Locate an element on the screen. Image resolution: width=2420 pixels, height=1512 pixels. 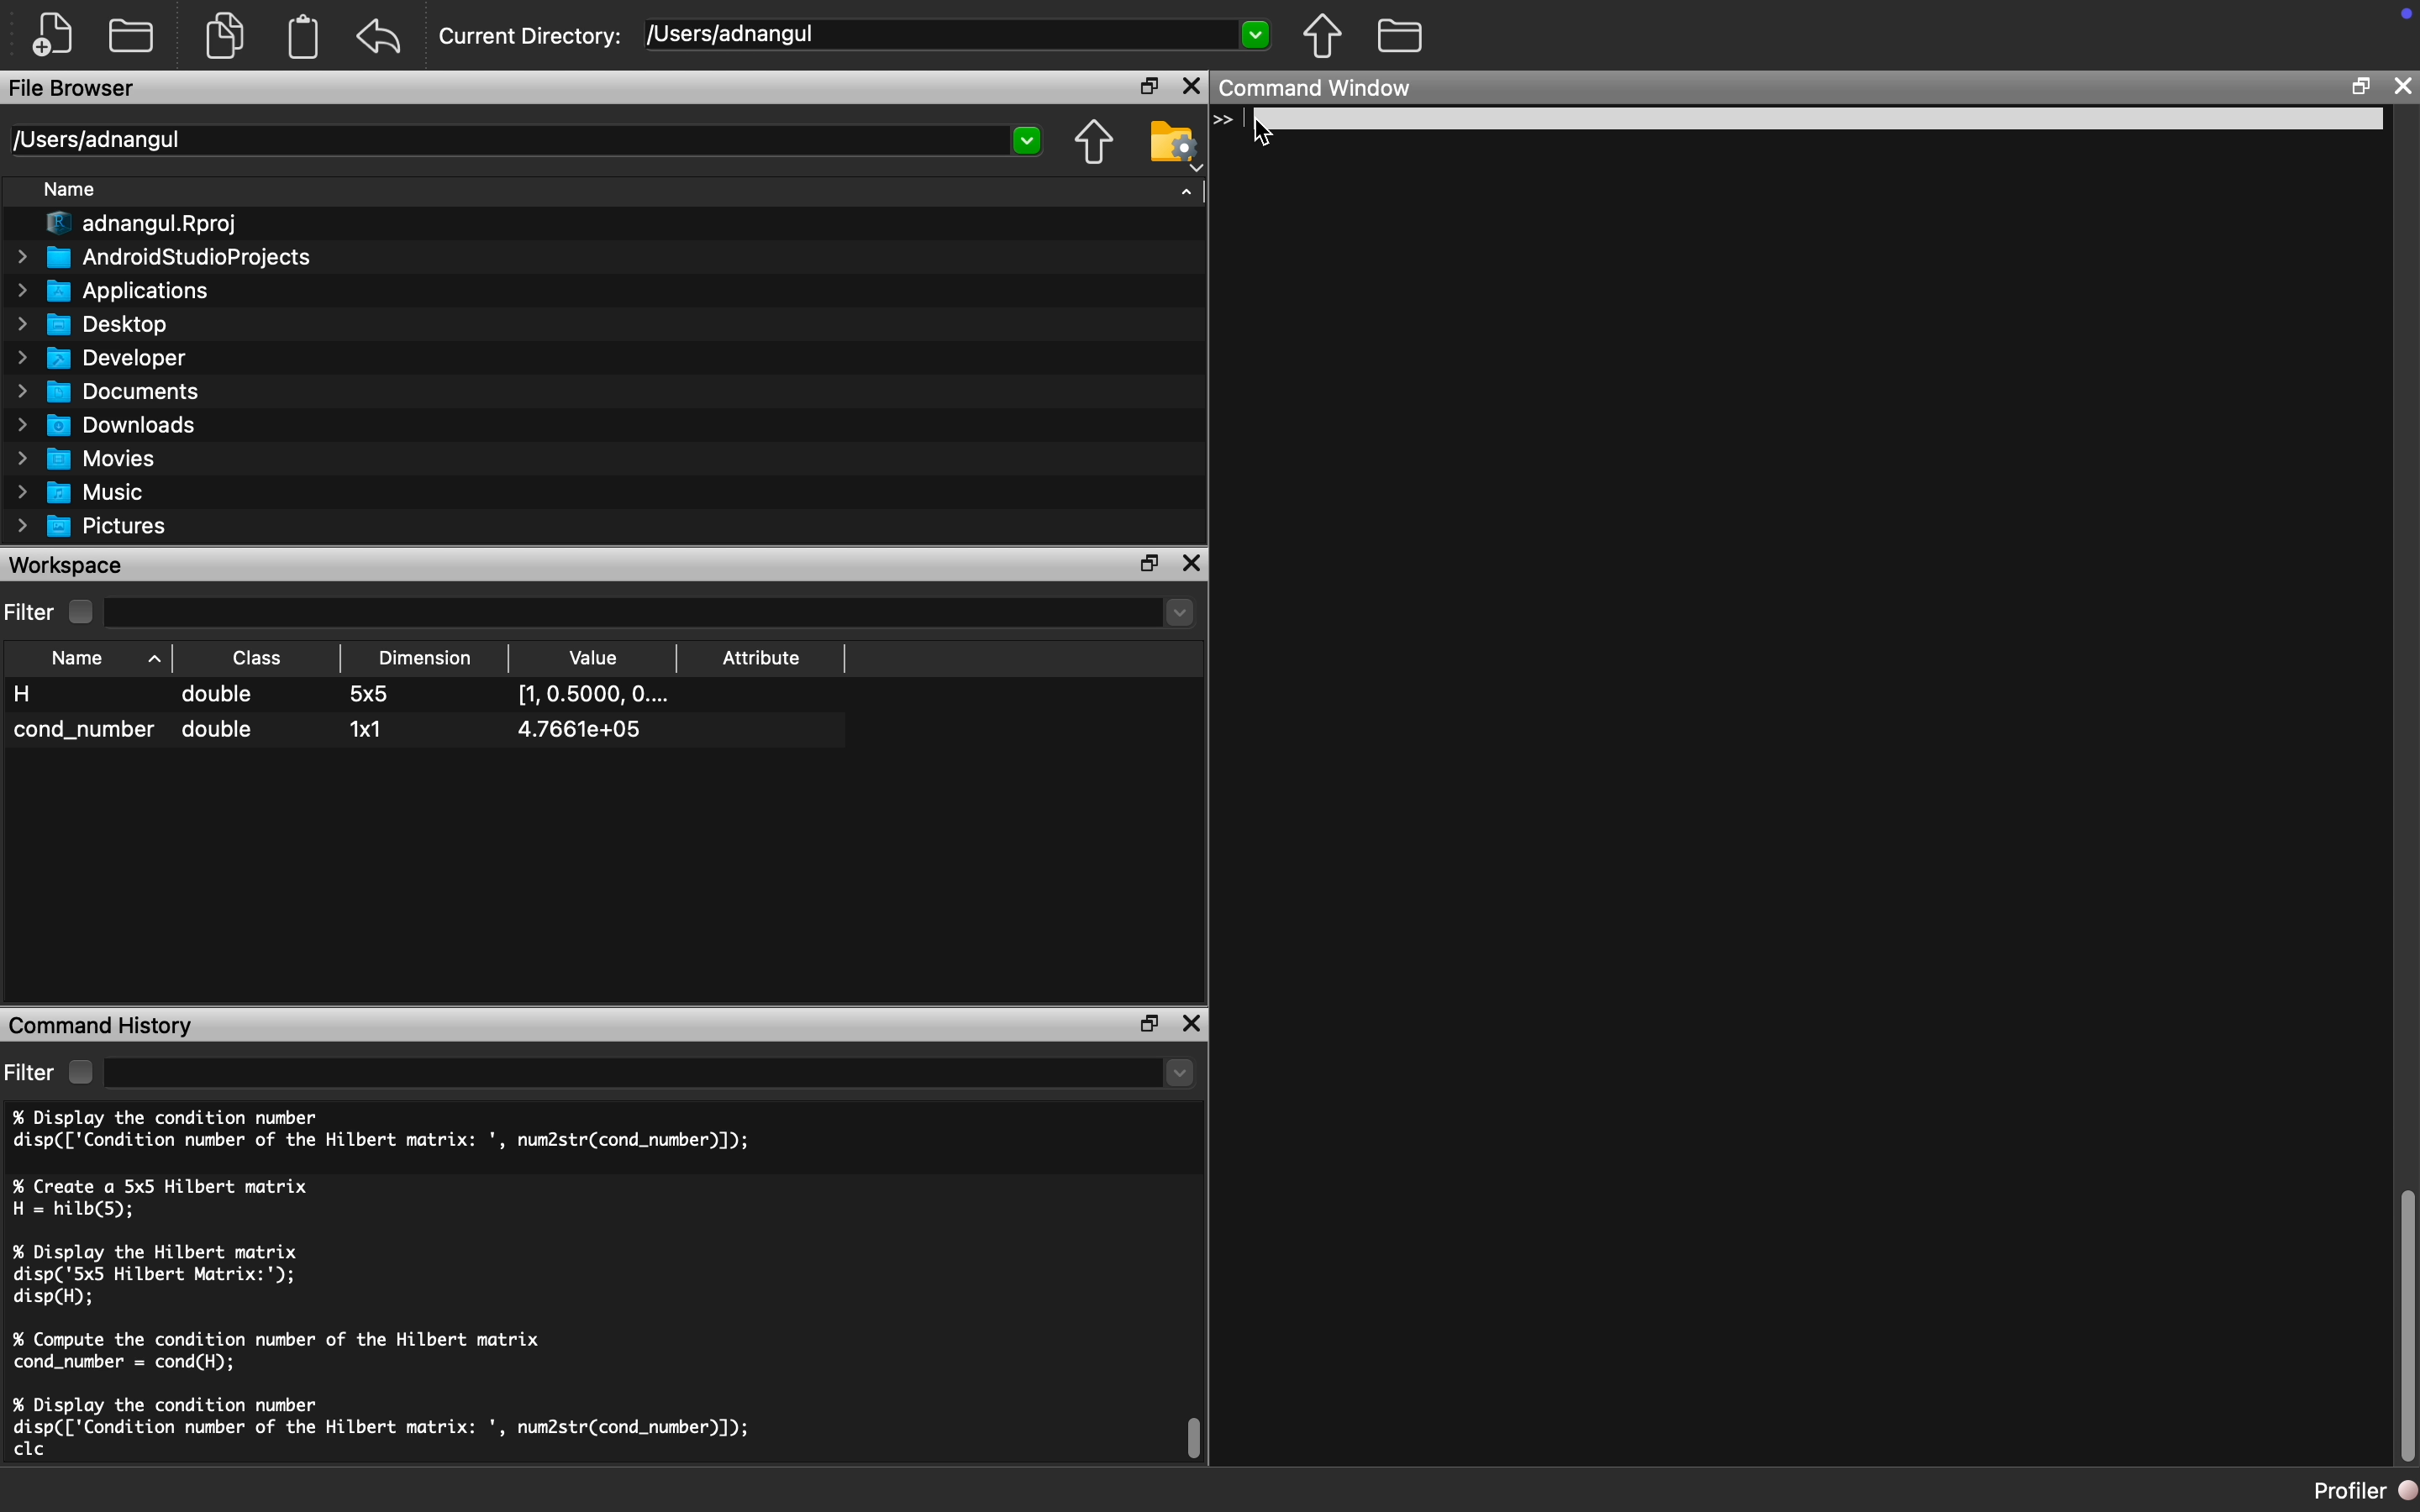
Folder is located at coordinates (1400, 37).